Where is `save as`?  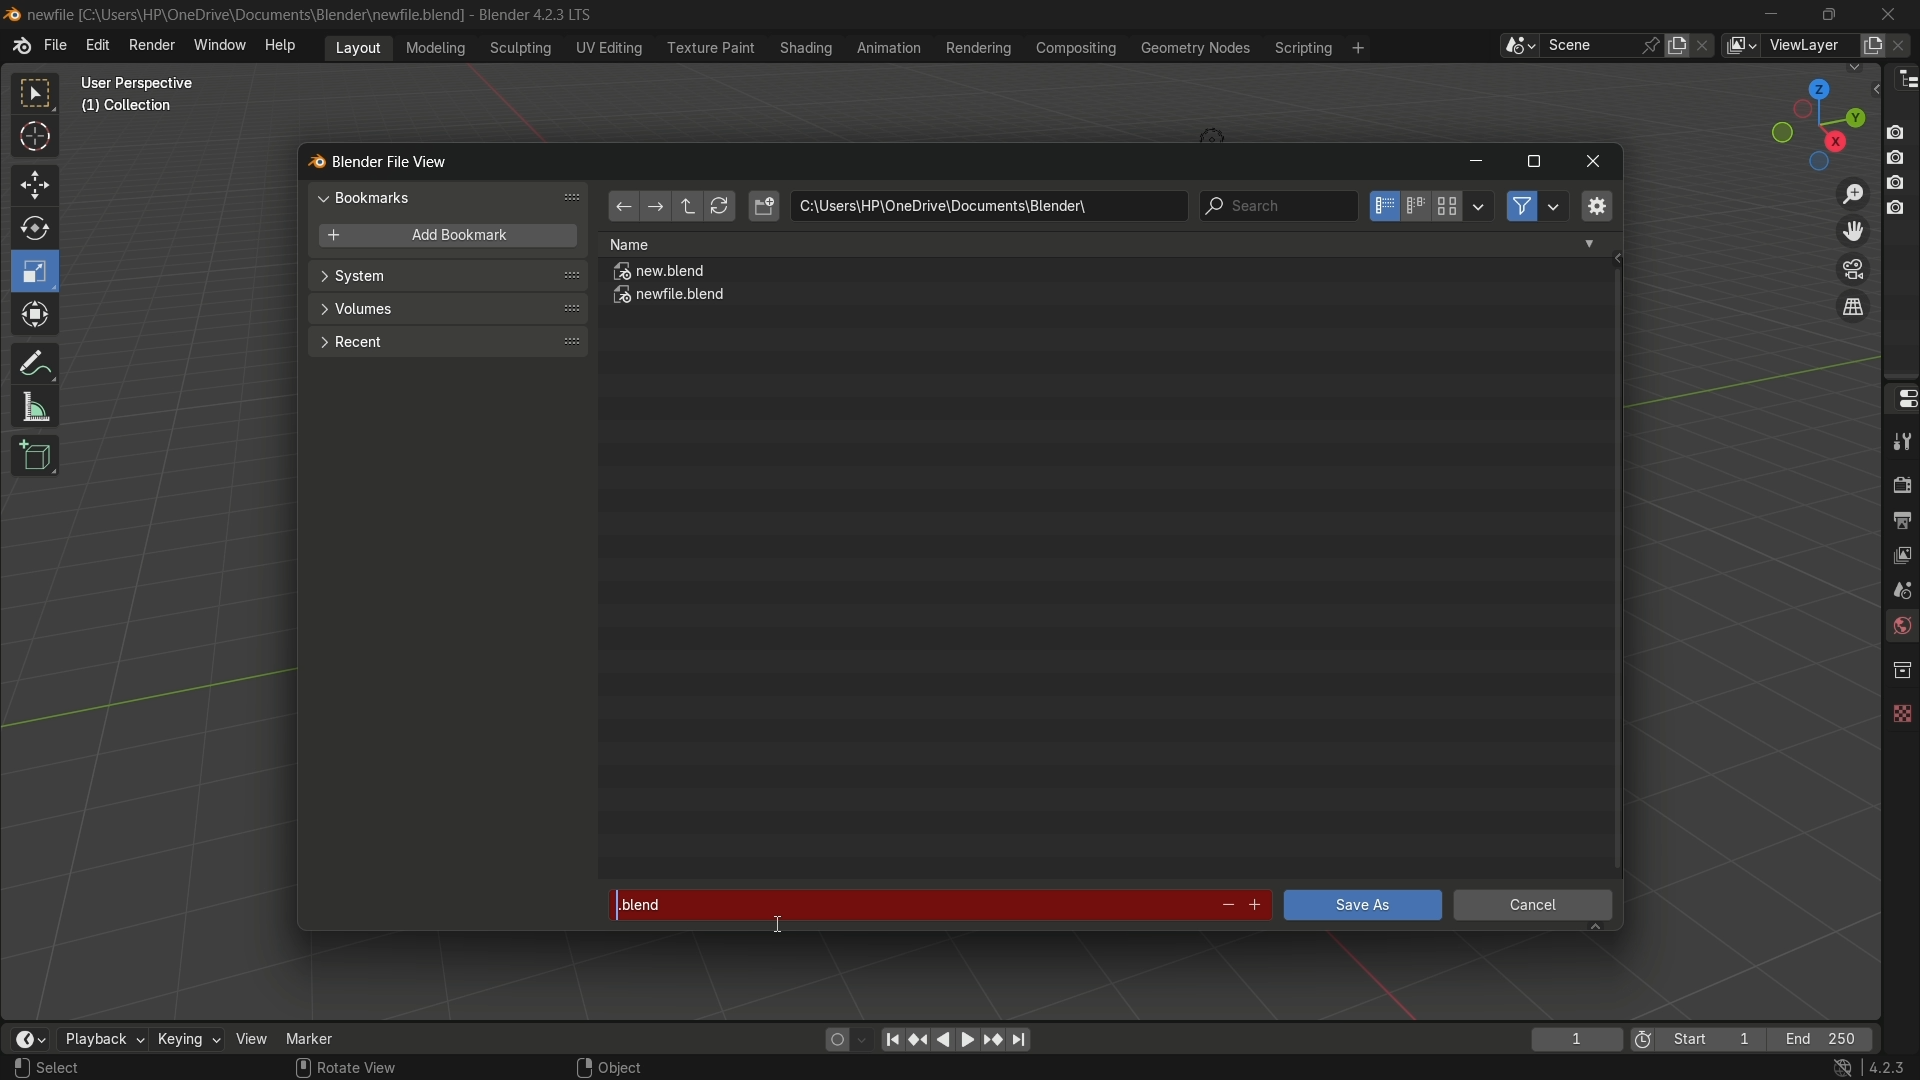
save as is located at coordinates (1361, 905).